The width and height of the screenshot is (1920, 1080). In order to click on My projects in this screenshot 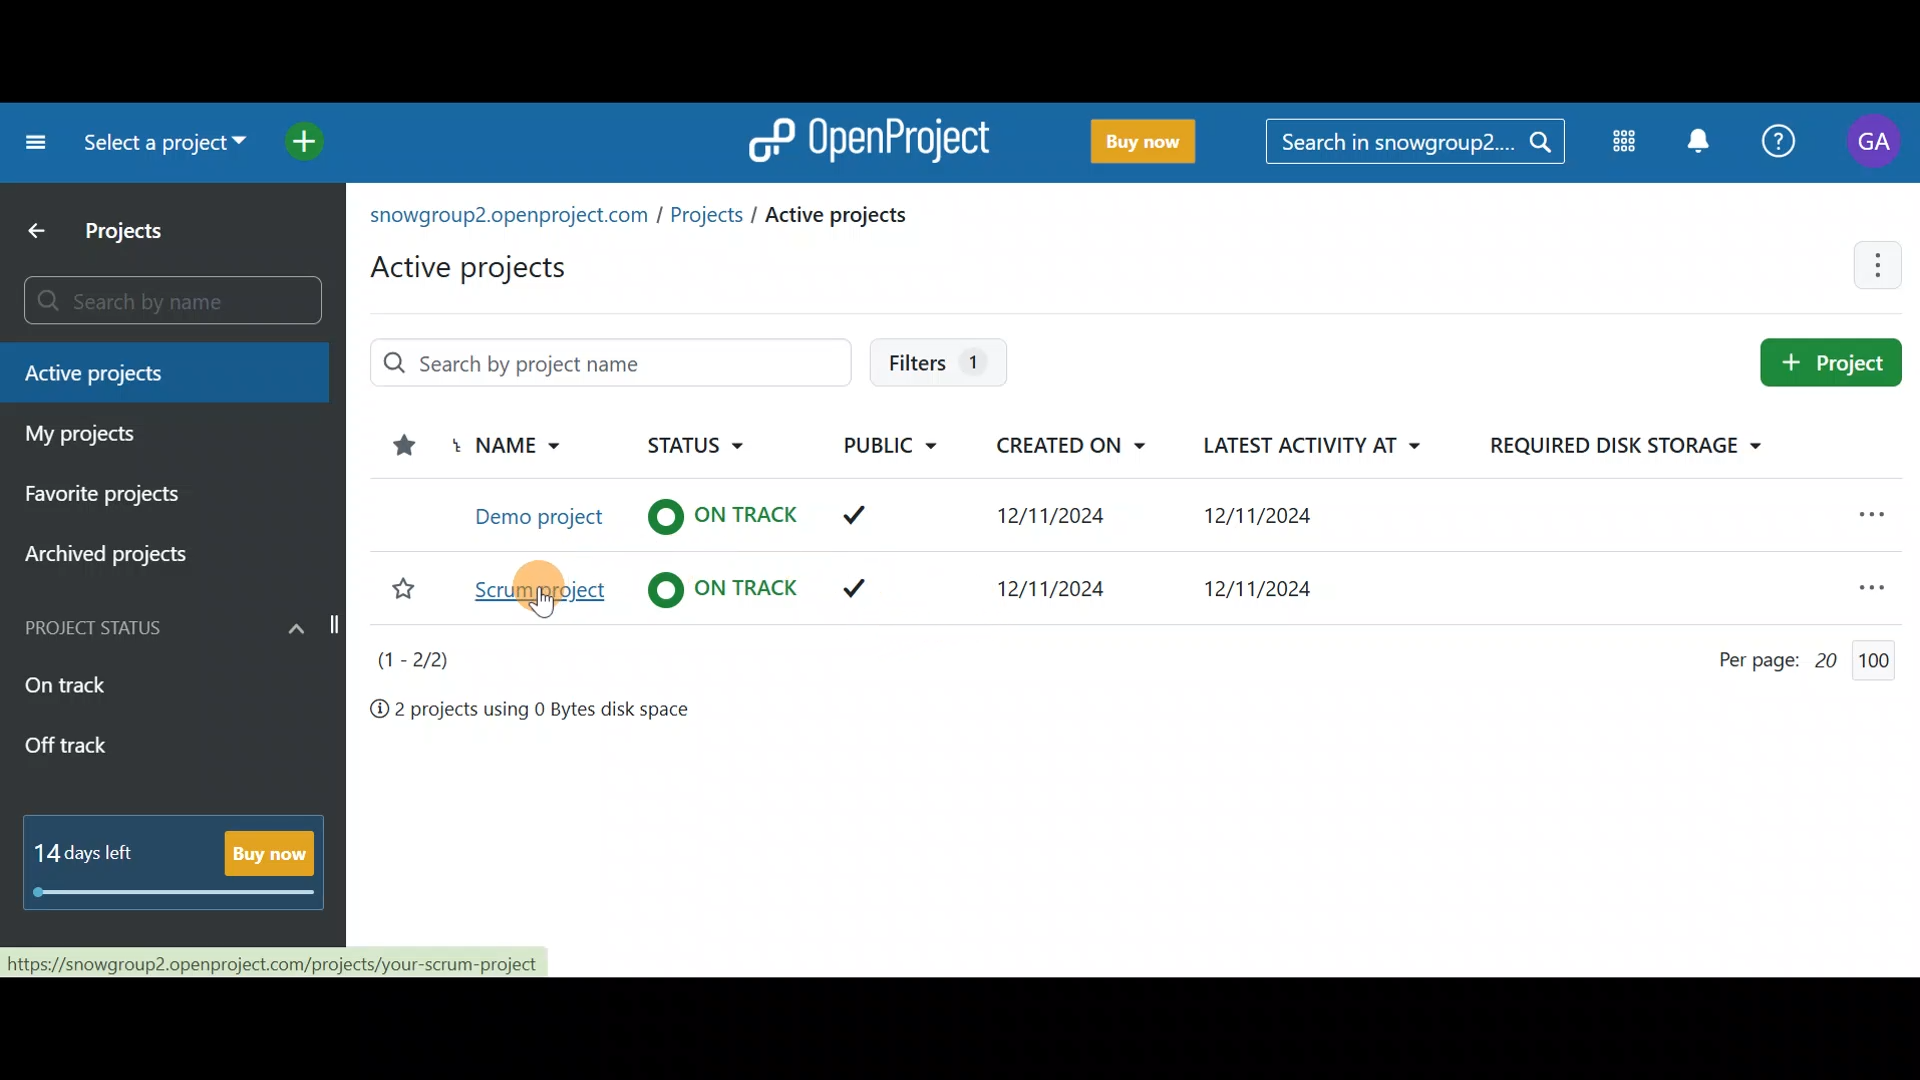, I will do `click(157, 432)`.